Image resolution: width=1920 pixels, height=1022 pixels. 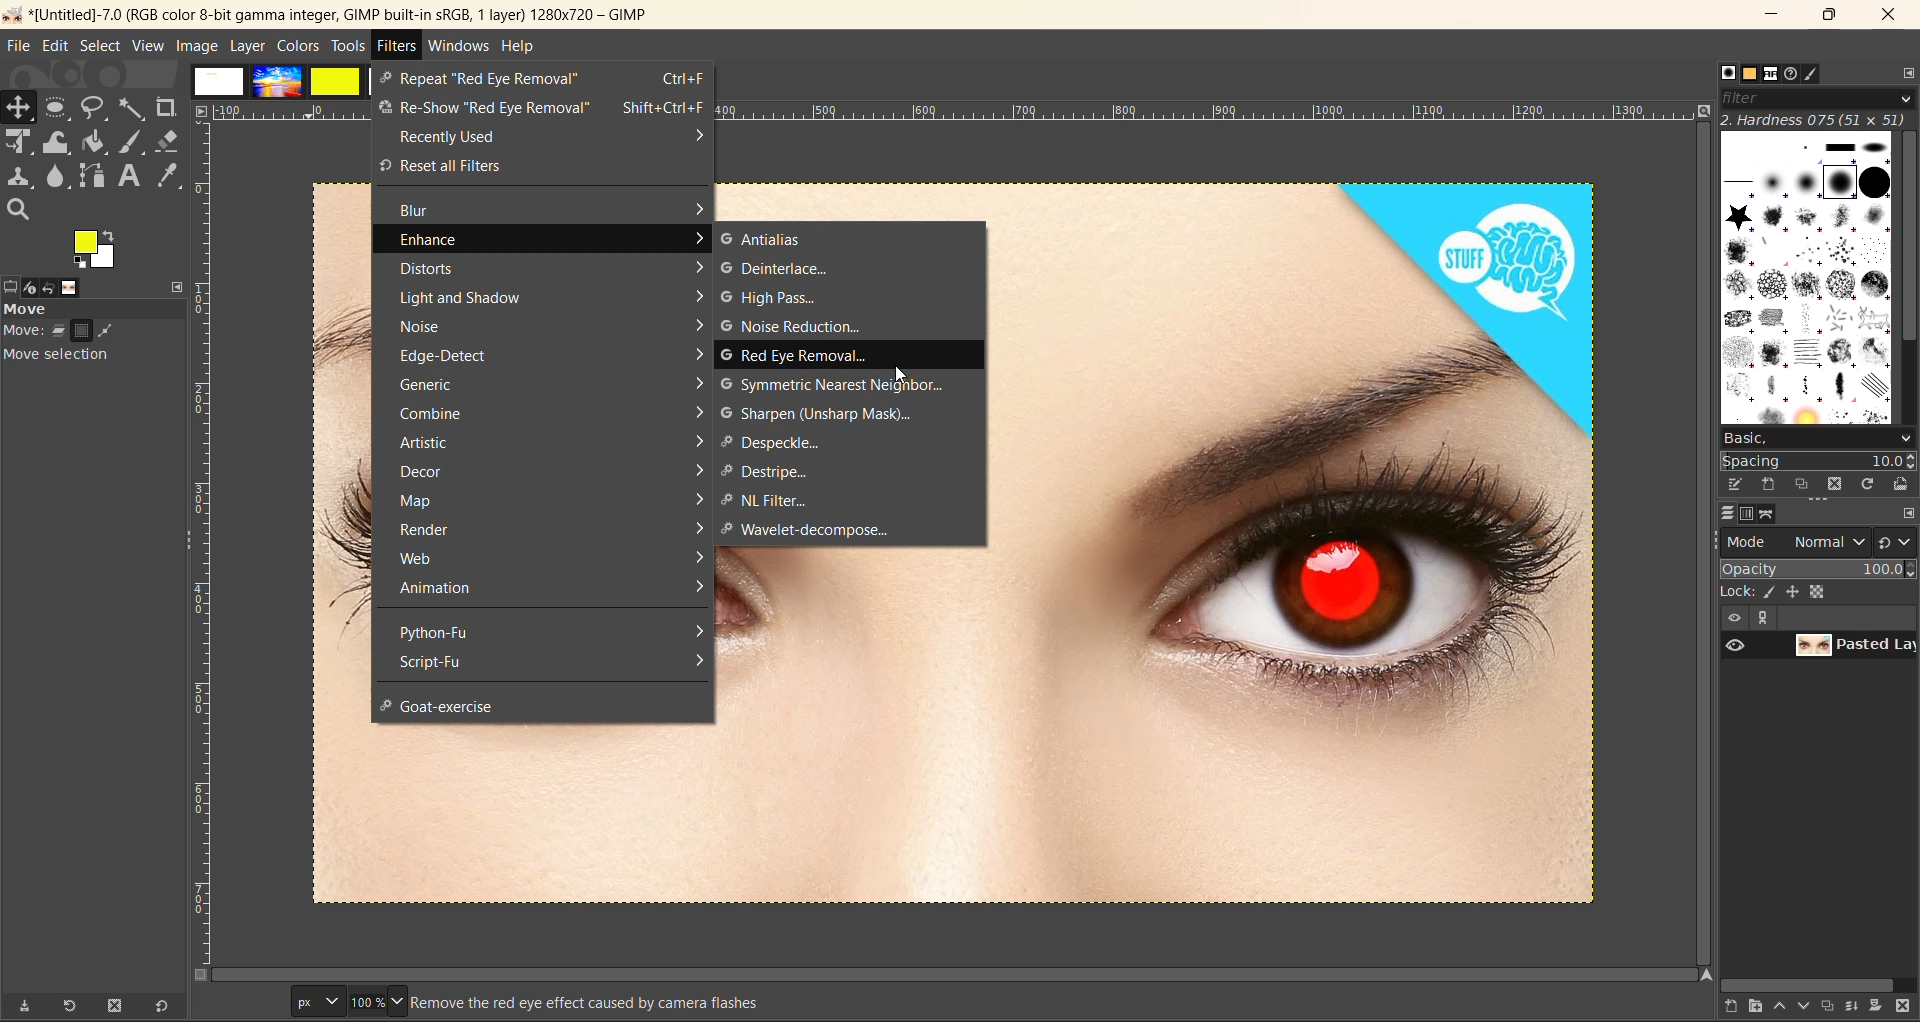 What do you see at coordinates (347, 47) in the screenshot?
I see `tools` at bounding box center [347, 47].